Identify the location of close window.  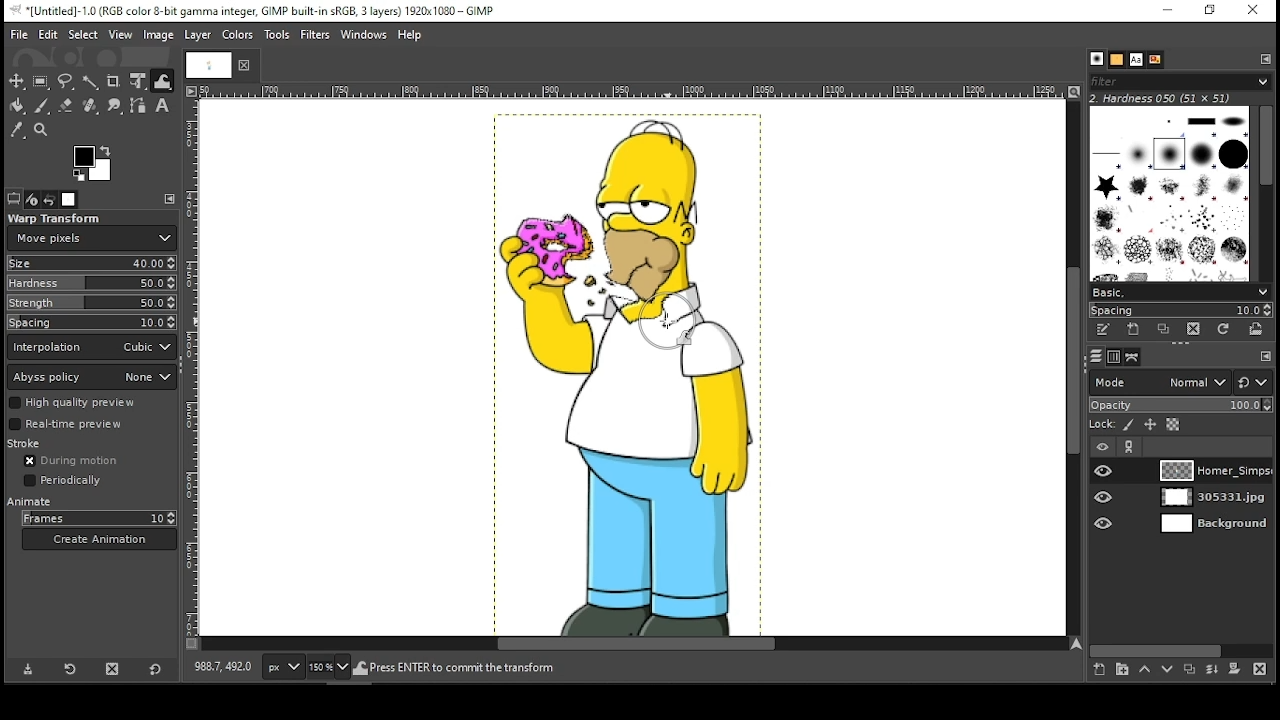
(1257, 10).